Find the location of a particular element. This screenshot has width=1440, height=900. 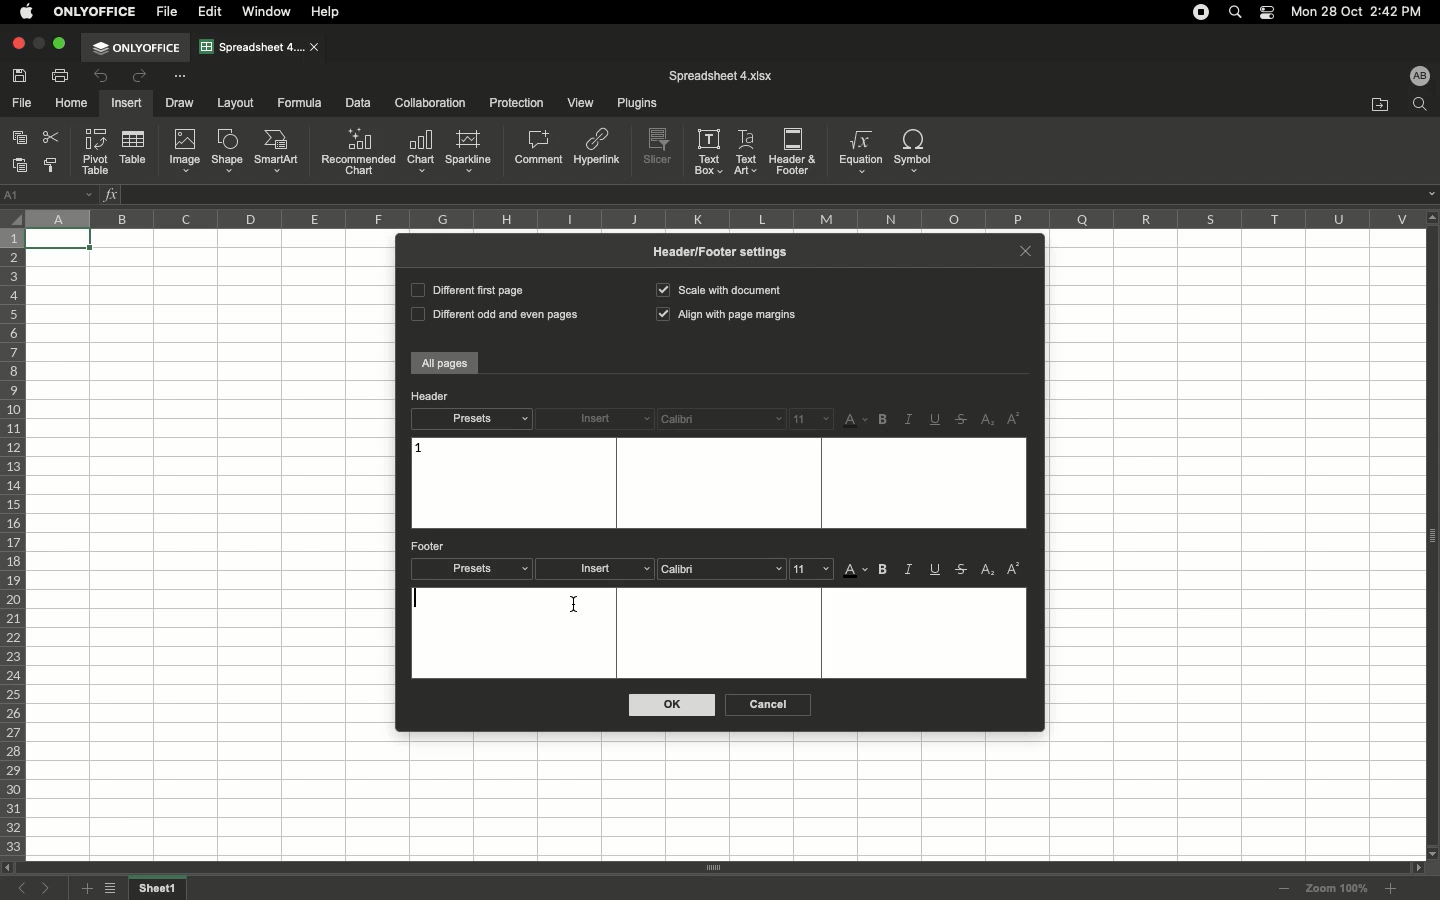

Strikethrough is located at coordinates (962, 570).